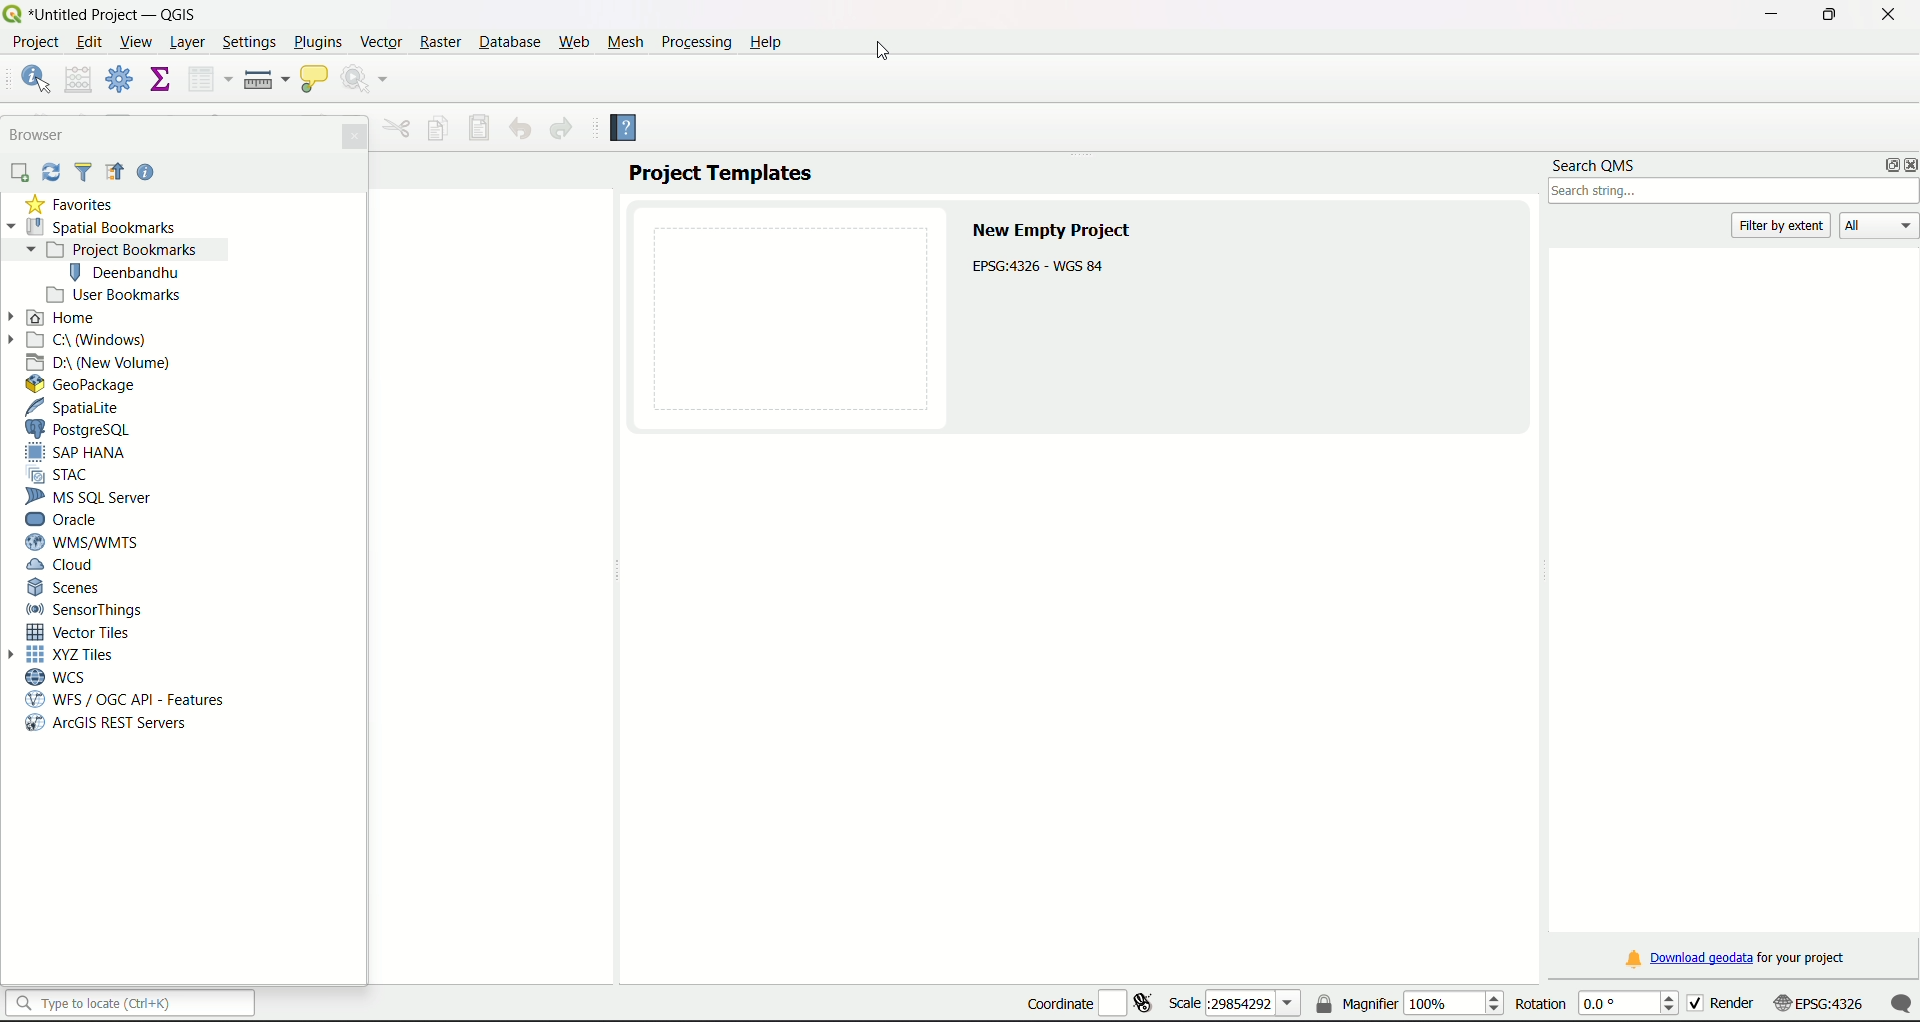 The width and height of the screenshot is (1920, 1022). What do you see at coordinates (314, 80) in the screenshot?
I see `show map tips` at bounding box center [314, 80].